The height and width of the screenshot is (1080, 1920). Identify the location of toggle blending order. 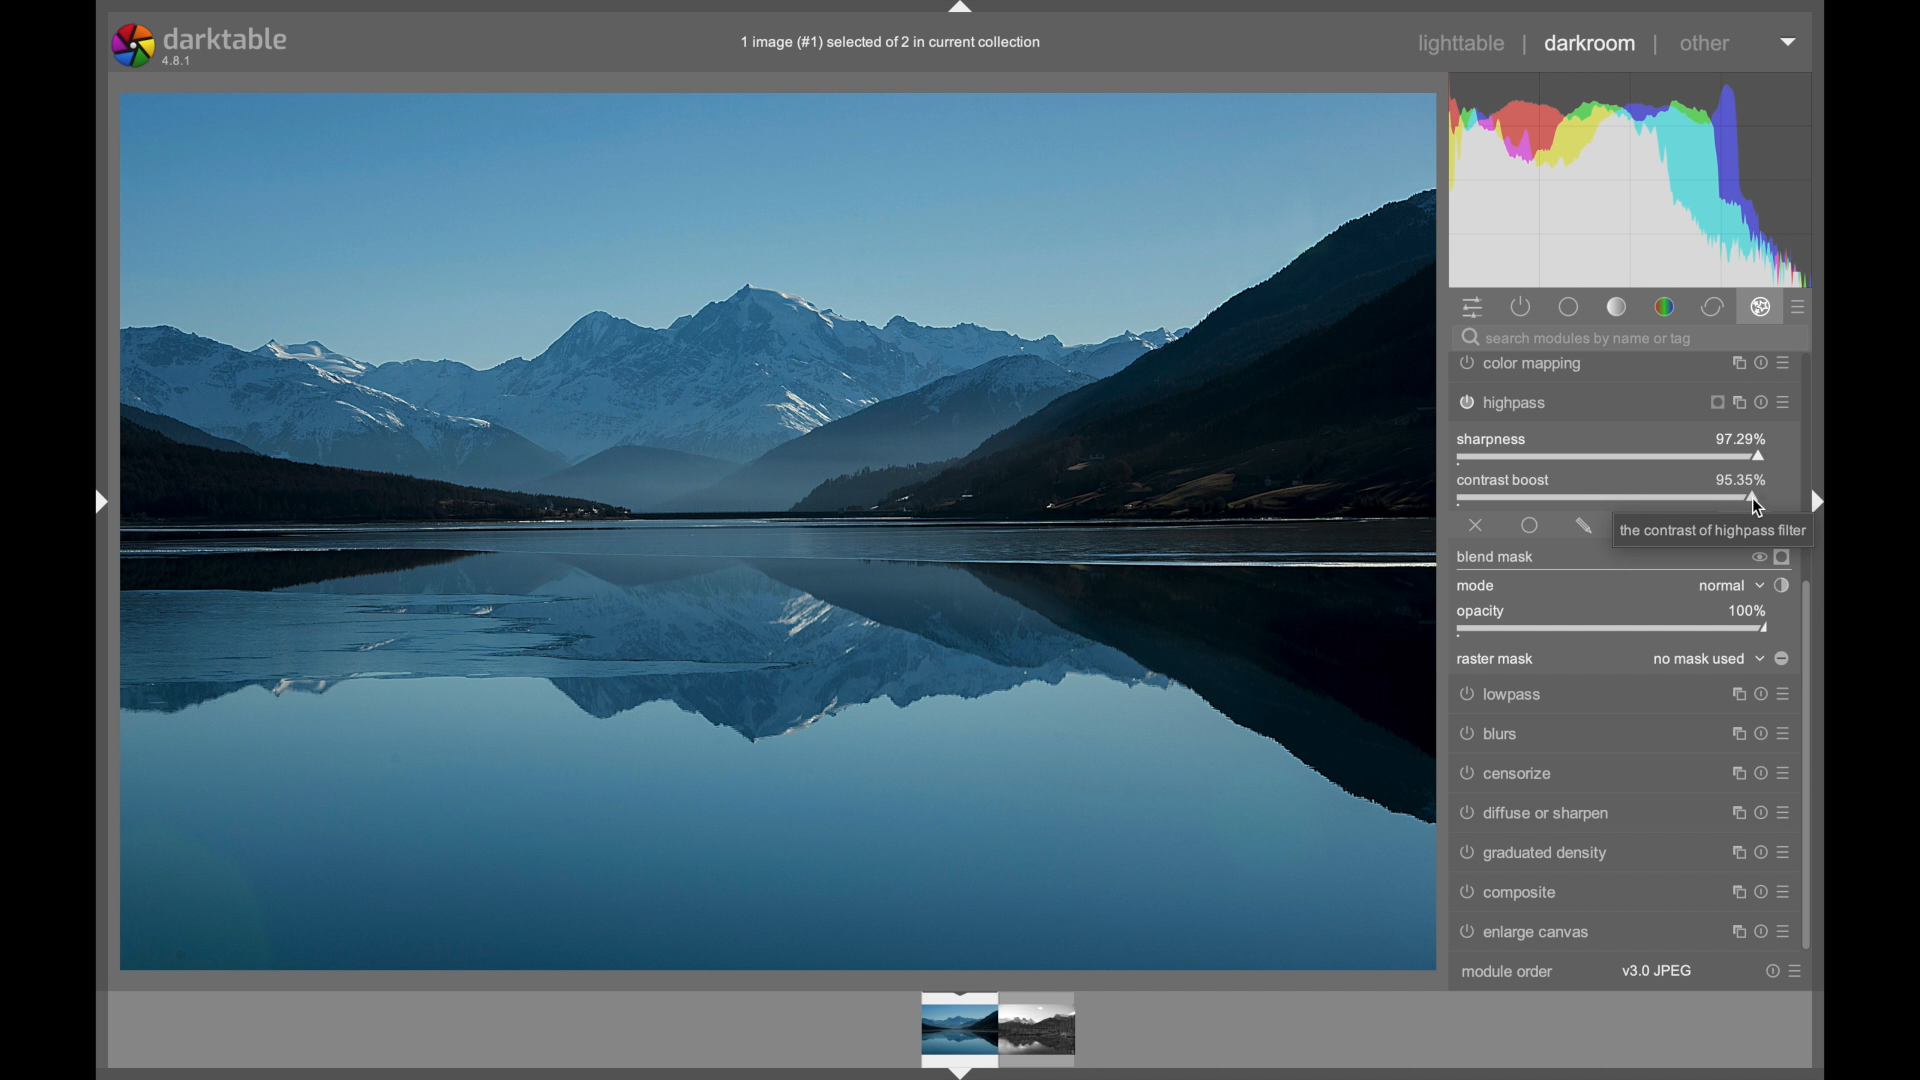
(1781, 585).